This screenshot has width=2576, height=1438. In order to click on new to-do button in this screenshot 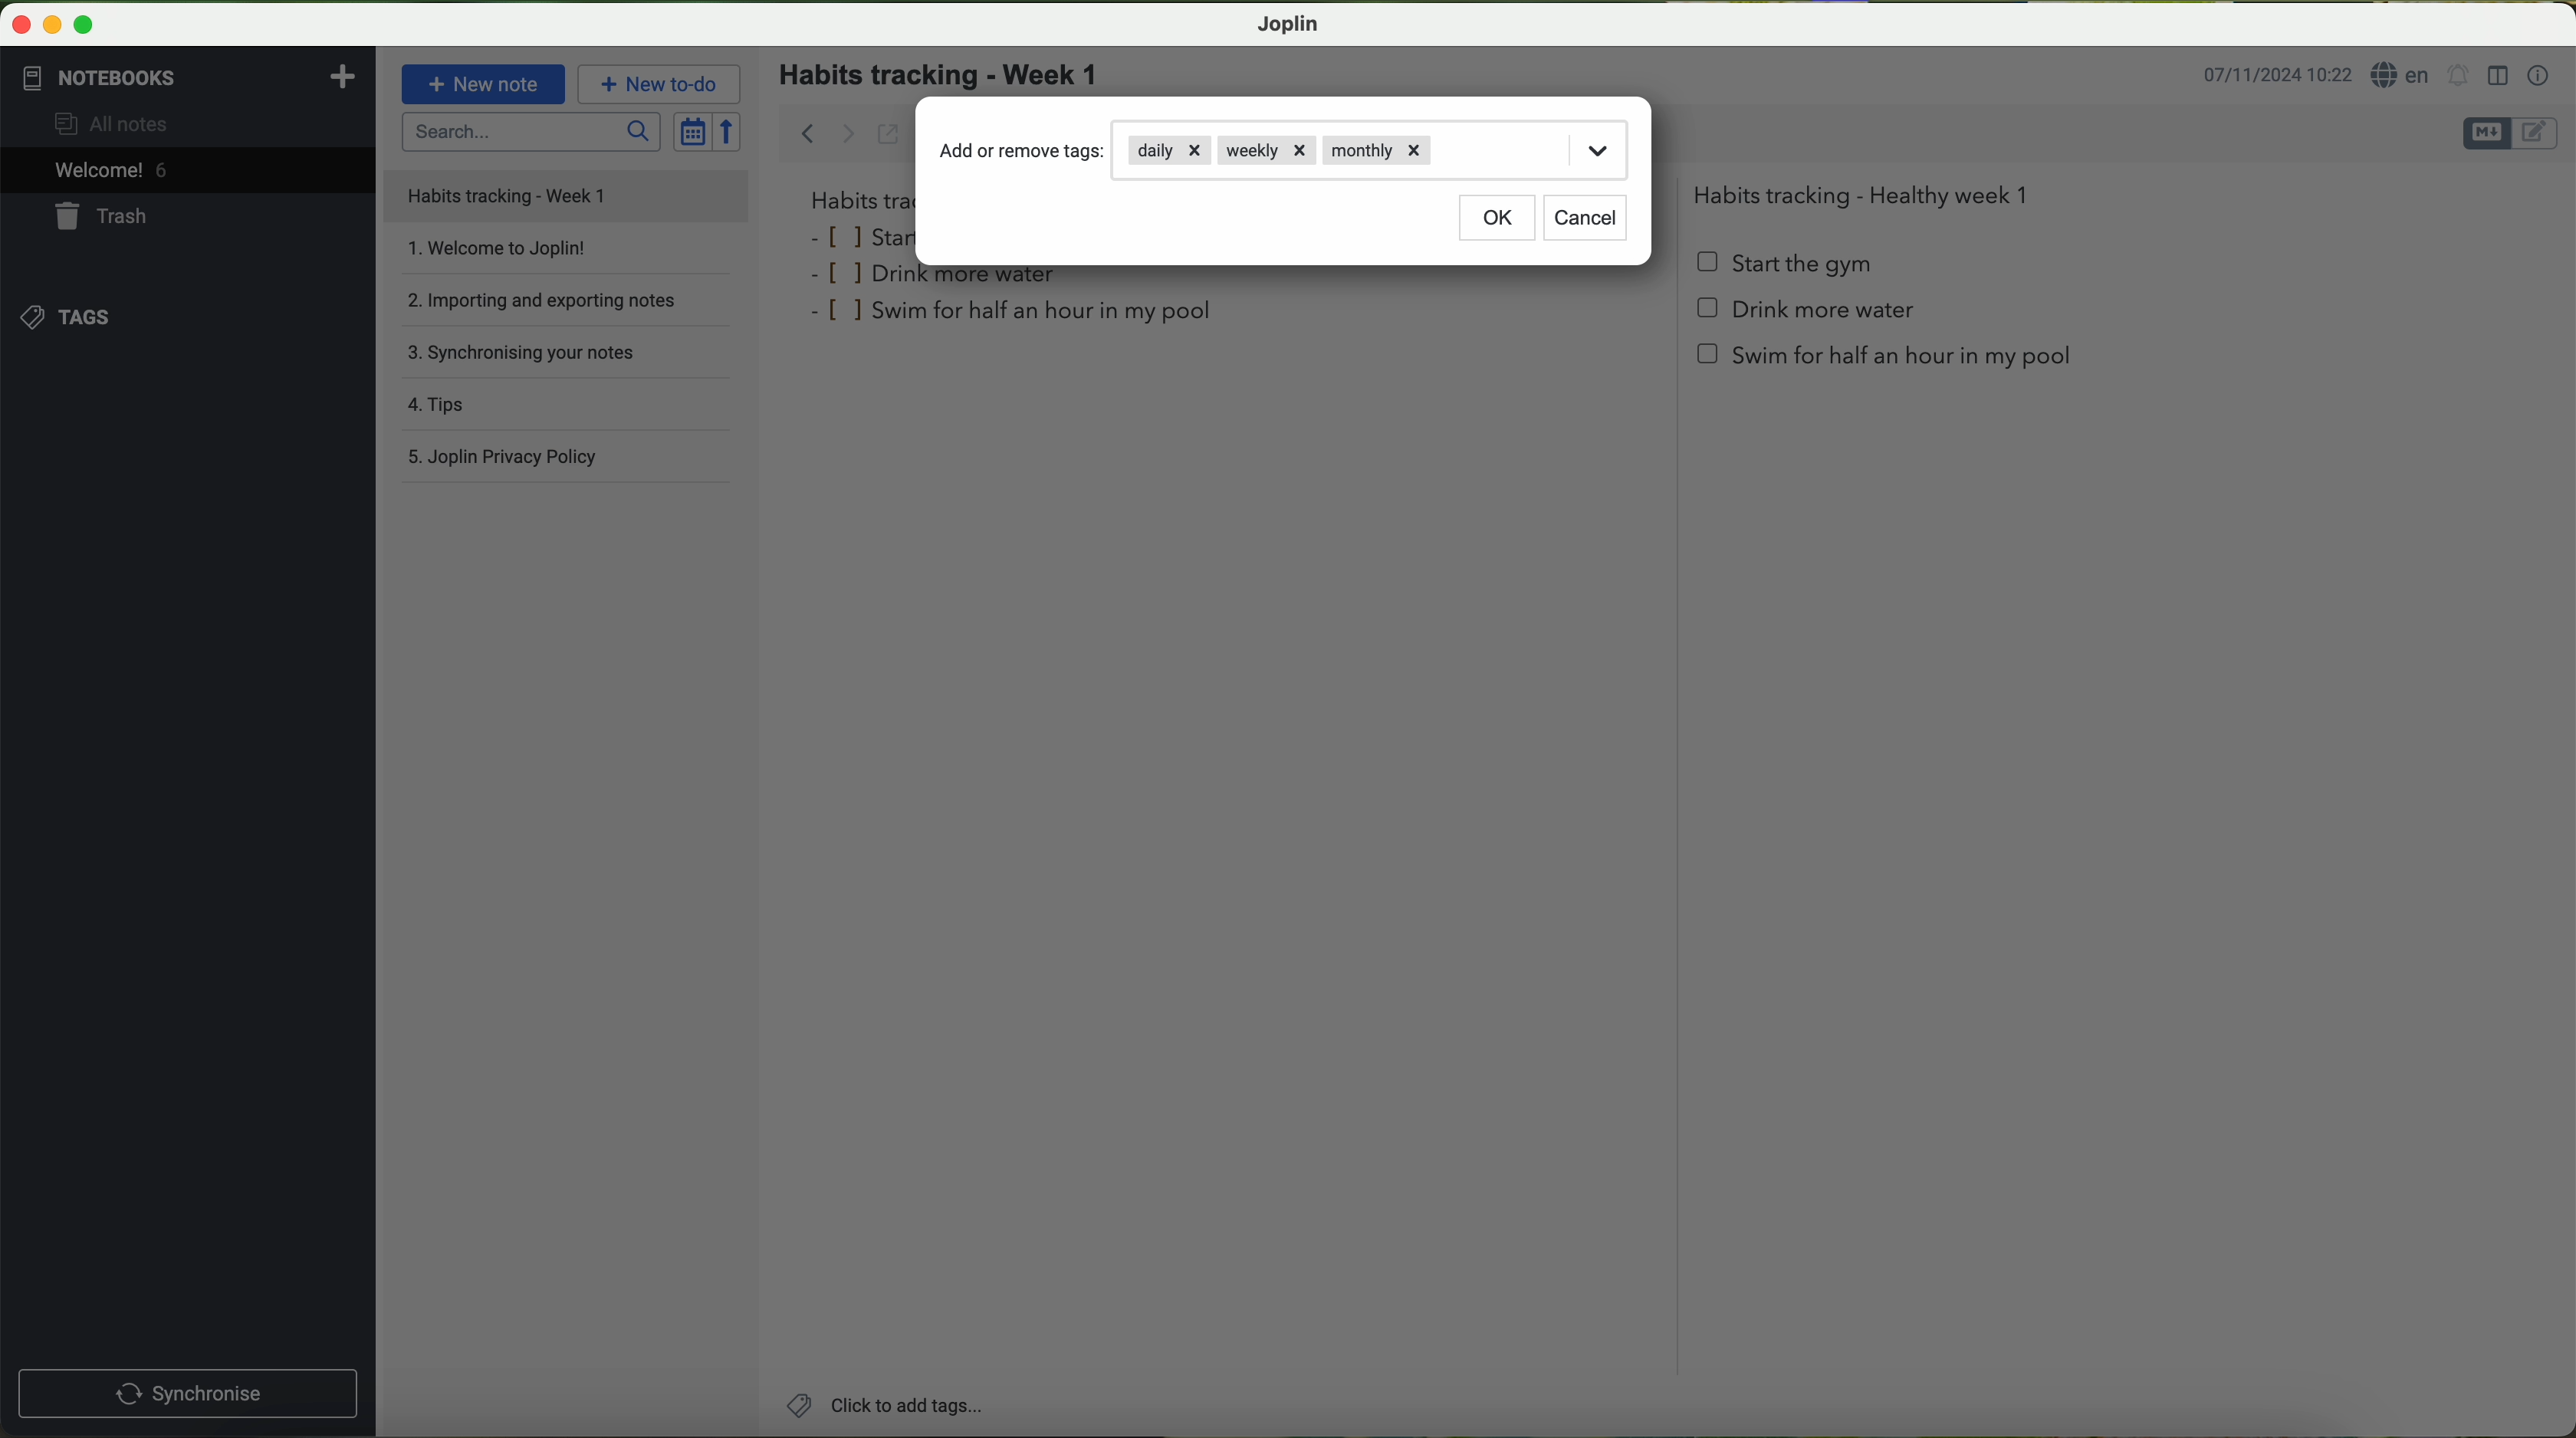, I will do `click(659, 83)`.